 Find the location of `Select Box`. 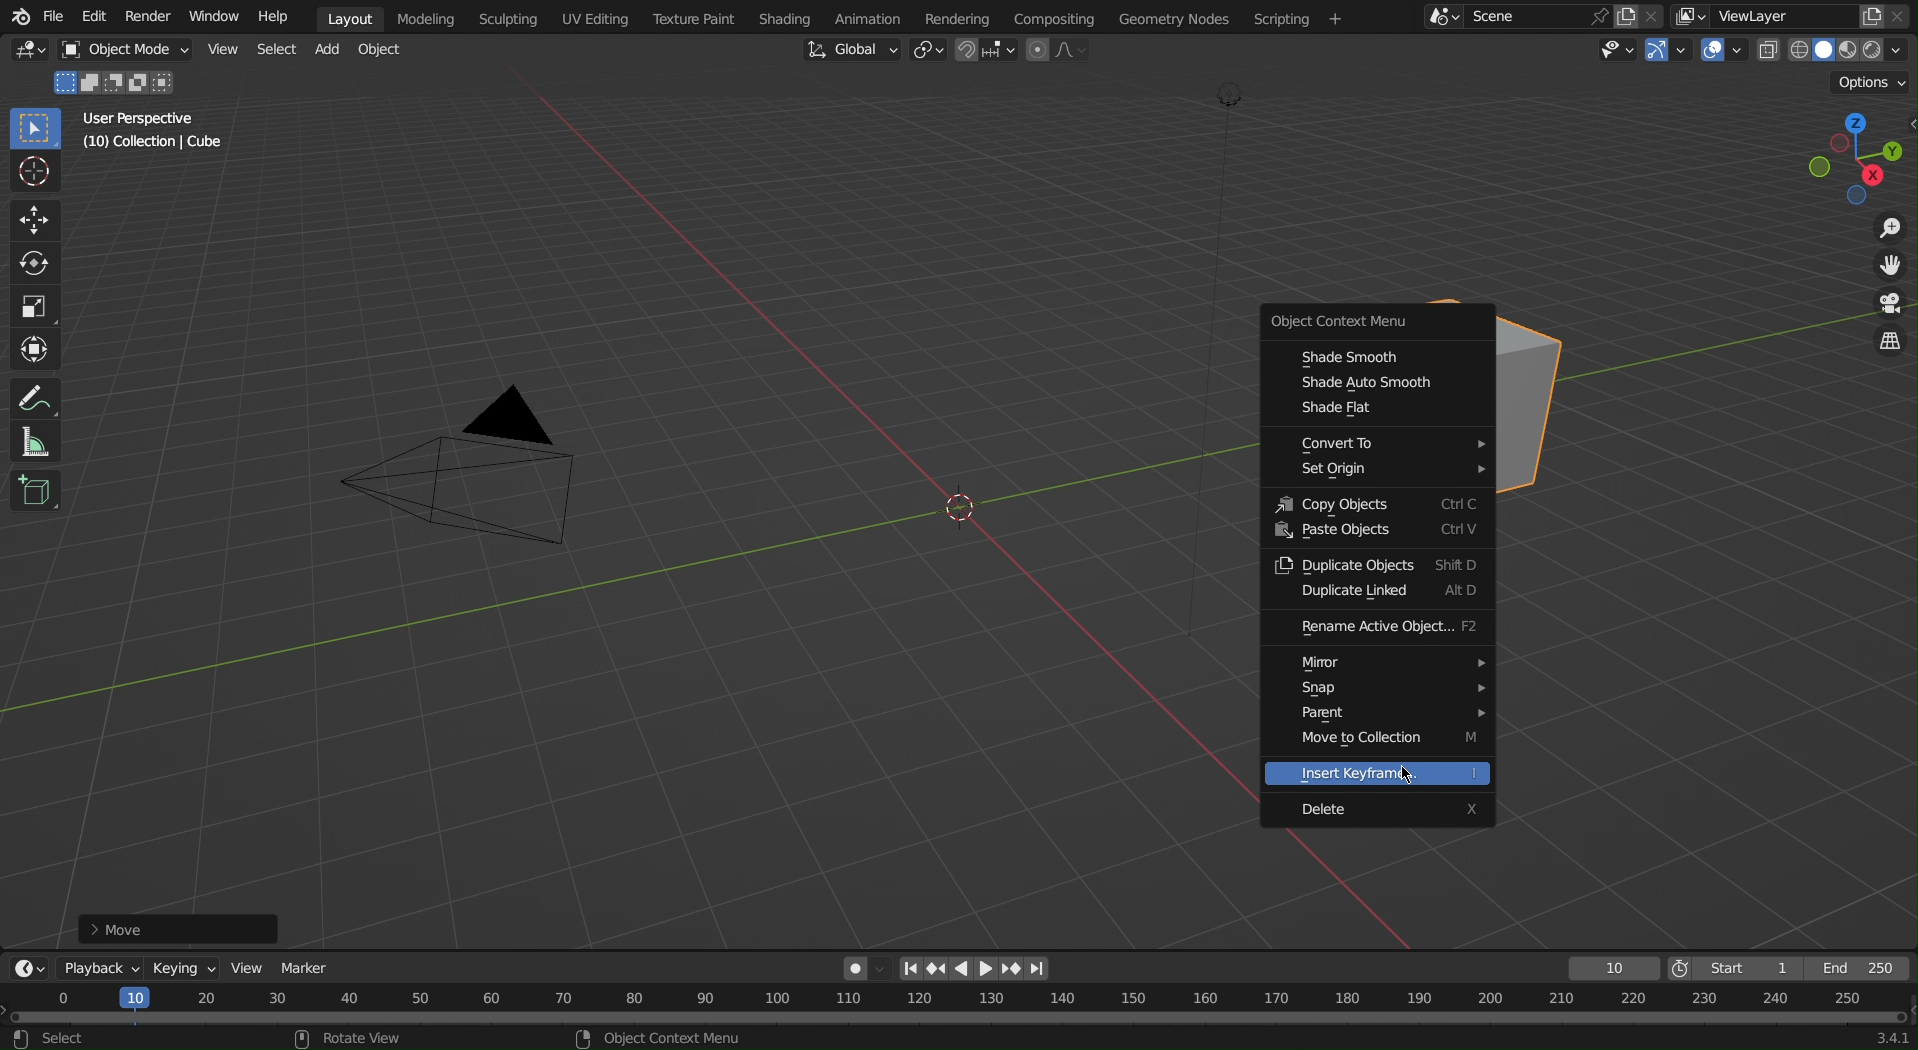

Select Box is located at coordinates (34, 129).